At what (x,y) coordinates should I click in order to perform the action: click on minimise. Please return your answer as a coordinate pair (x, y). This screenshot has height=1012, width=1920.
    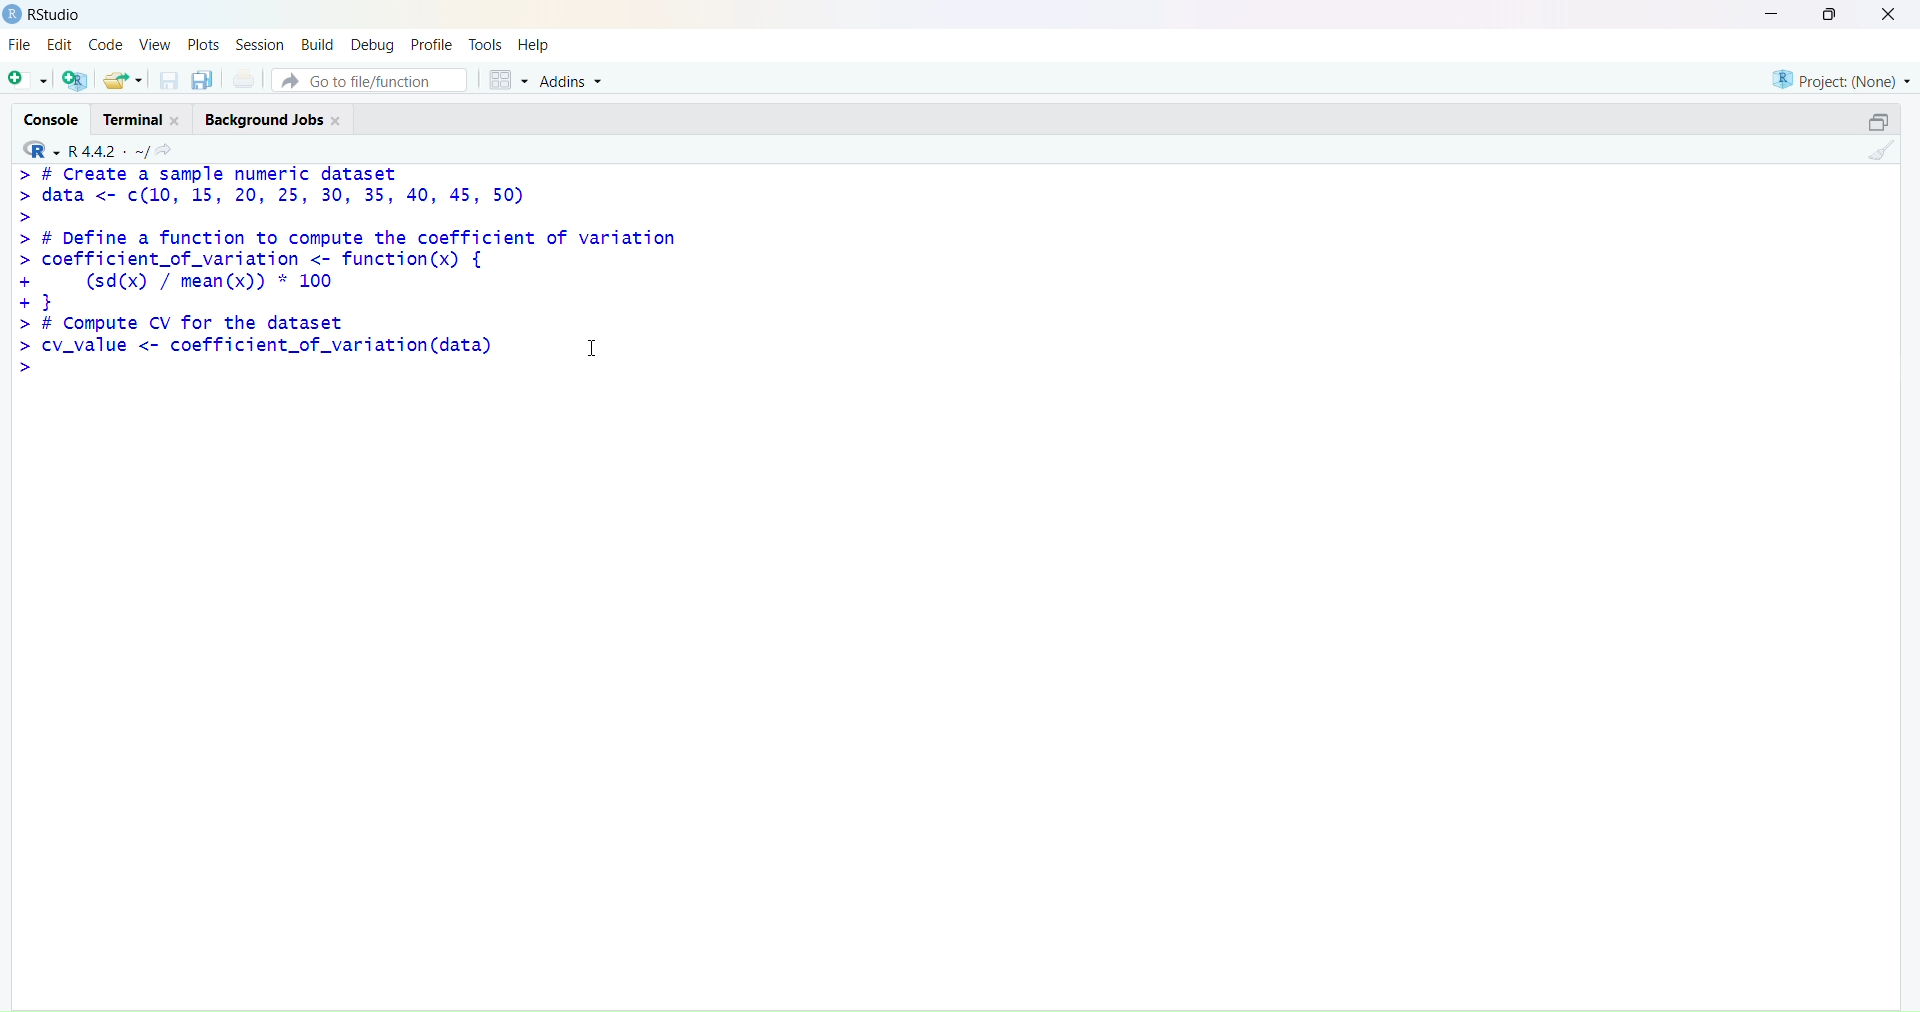
    Looking at the image, I should click on (1773, 13).